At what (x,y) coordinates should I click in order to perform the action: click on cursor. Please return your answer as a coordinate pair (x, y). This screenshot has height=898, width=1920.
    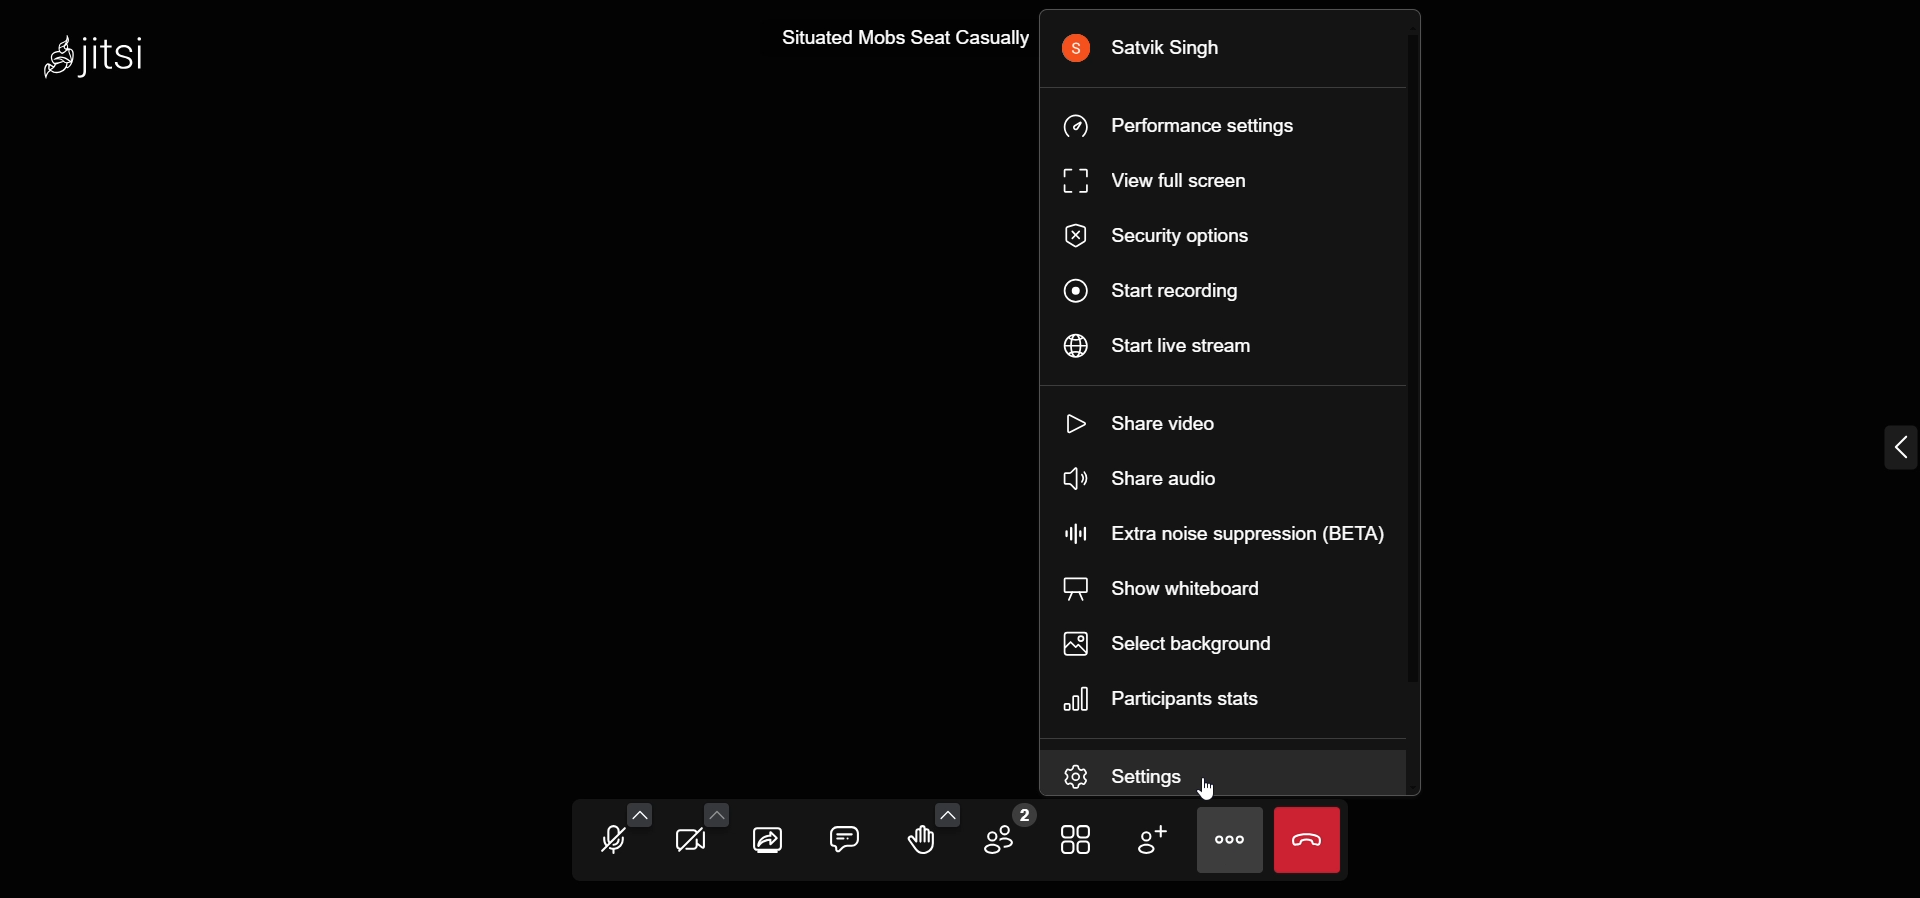
    Looking at the image, I should click on (1207, 790).